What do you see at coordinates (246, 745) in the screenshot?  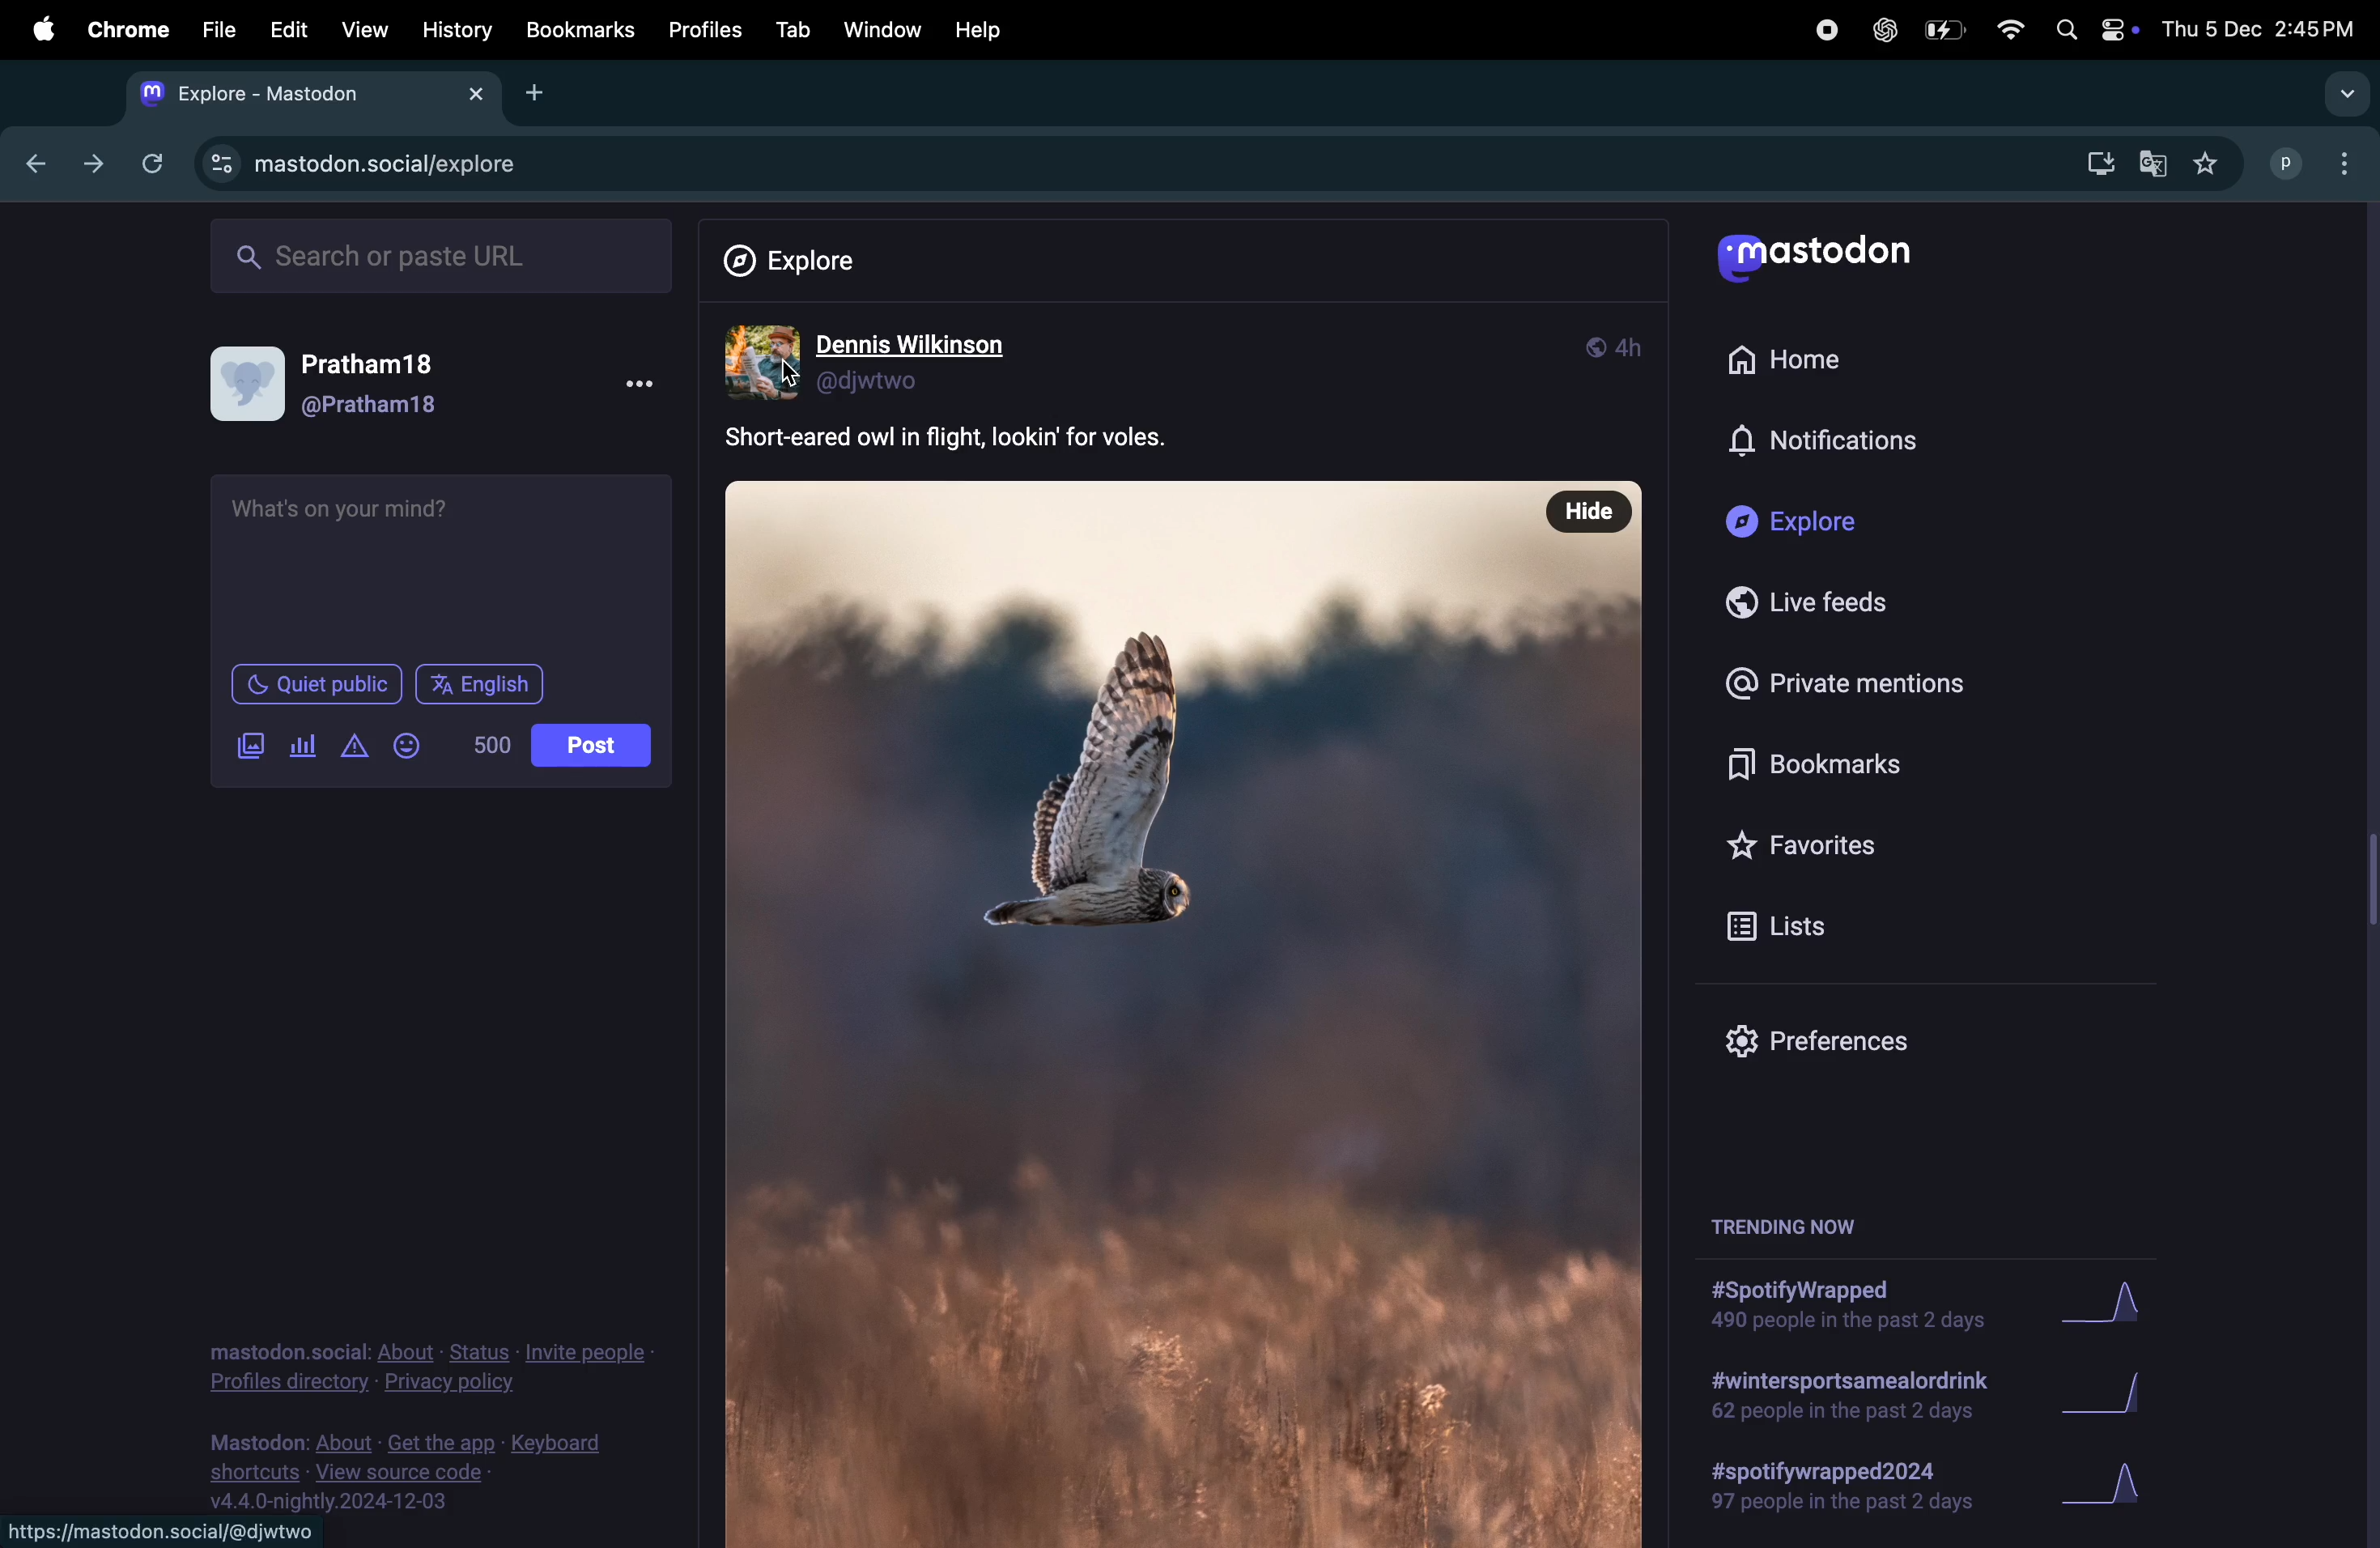 I see `add images` at bounding box center [246, 745].